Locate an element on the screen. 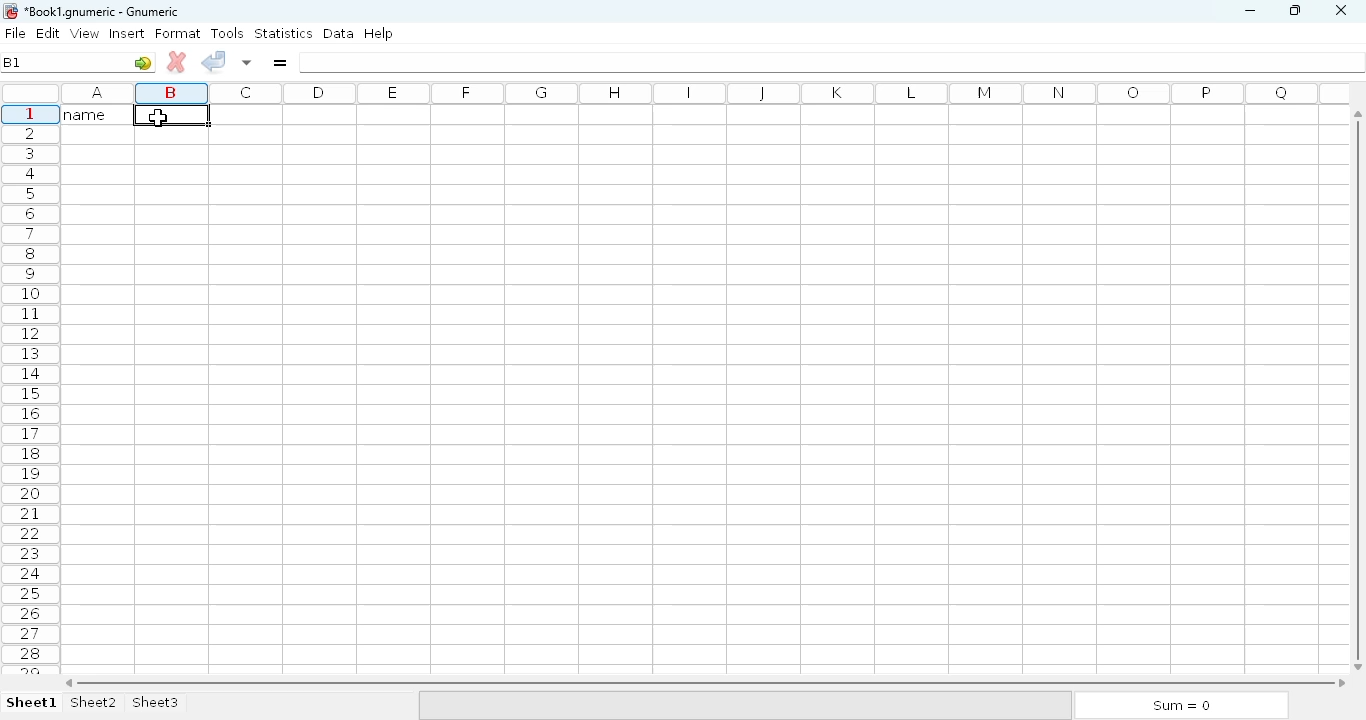  B1 is located at coordinates (11, 62).